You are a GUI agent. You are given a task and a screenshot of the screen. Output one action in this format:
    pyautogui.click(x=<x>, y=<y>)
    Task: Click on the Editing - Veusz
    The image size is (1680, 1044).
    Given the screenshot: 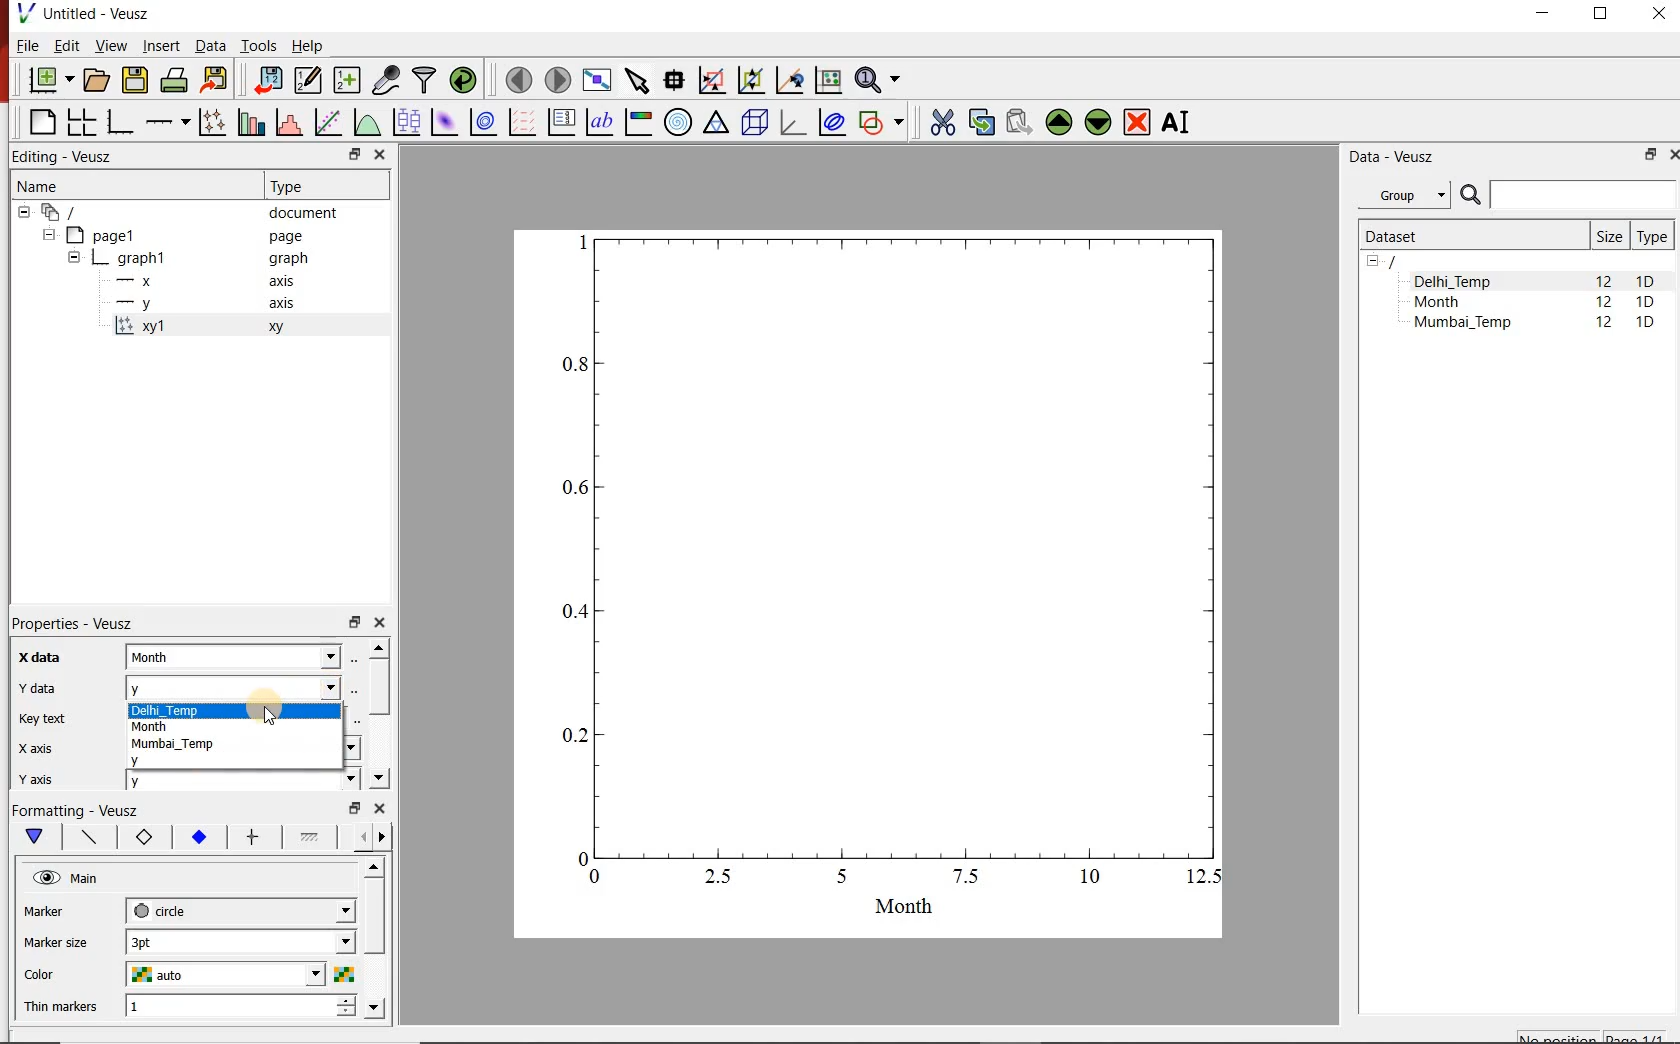 What is the action you would take?
    pyautogui.click(x=74, y=155)
    